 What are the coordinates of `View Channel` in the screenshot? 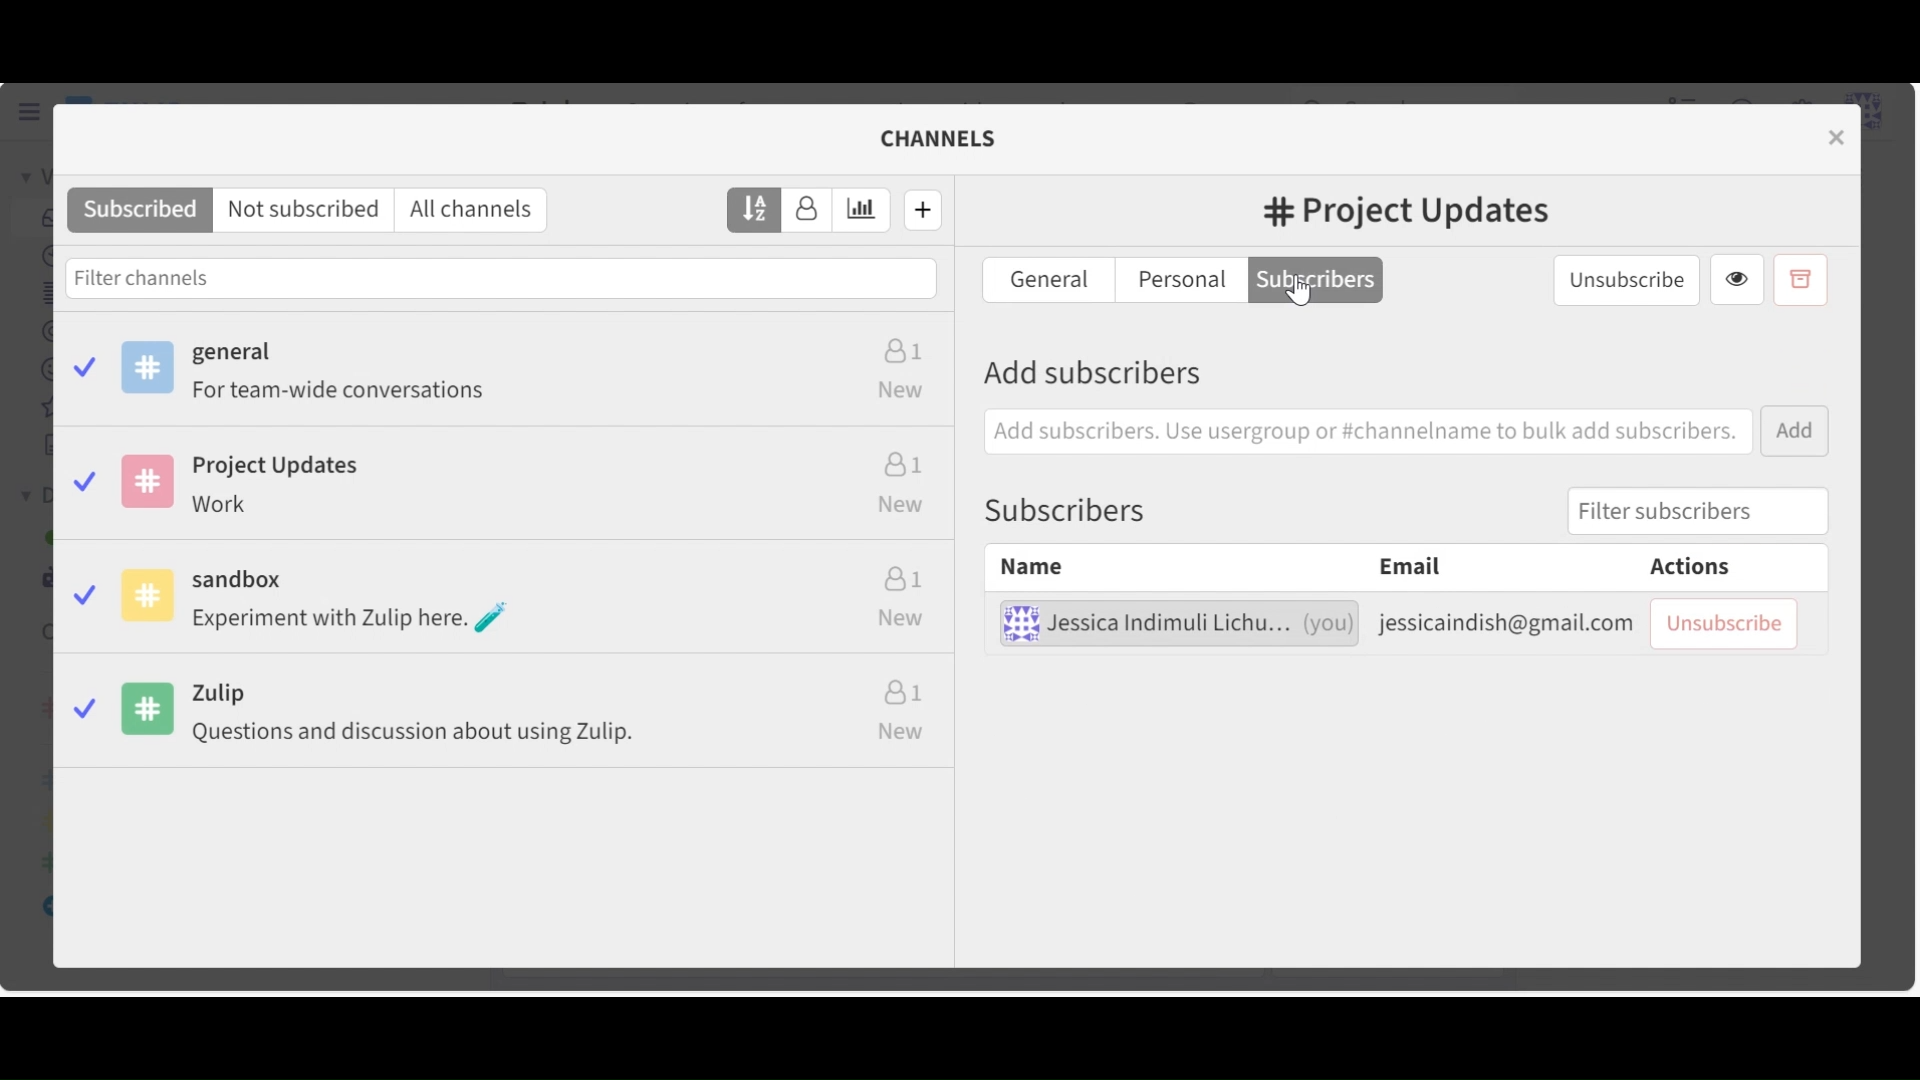 It's located at (1735, 281).